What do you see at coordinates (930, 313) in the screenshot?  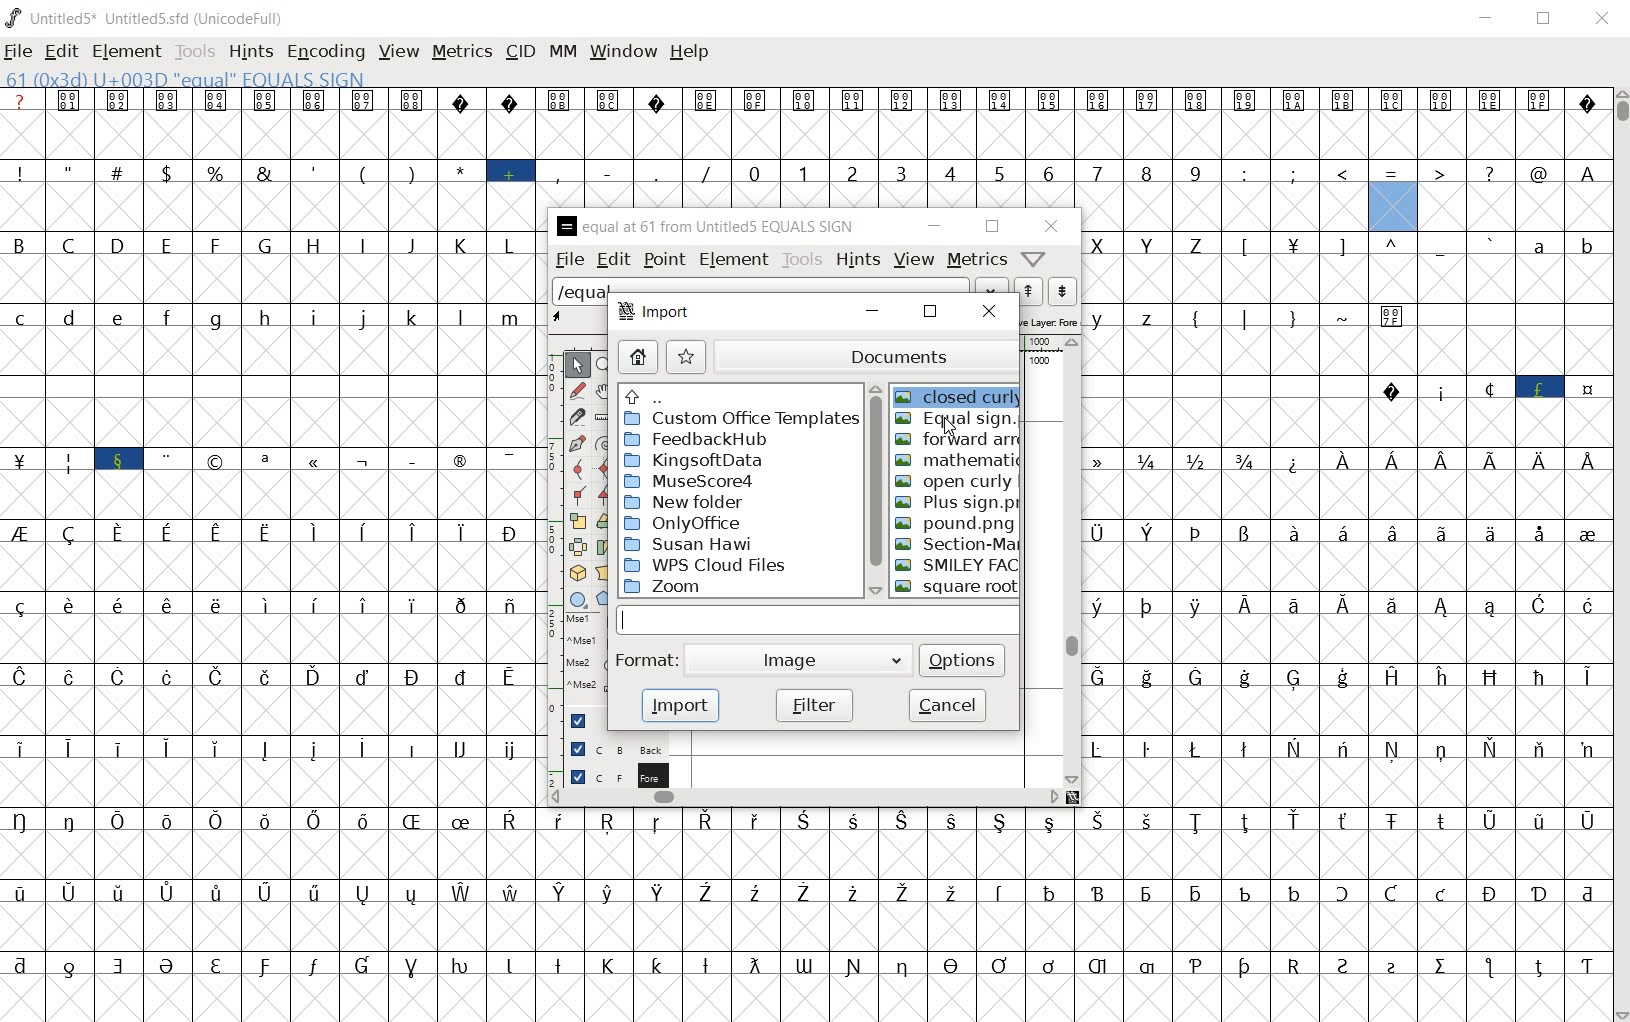 I see `restore down` at bounding box center [930, 313].